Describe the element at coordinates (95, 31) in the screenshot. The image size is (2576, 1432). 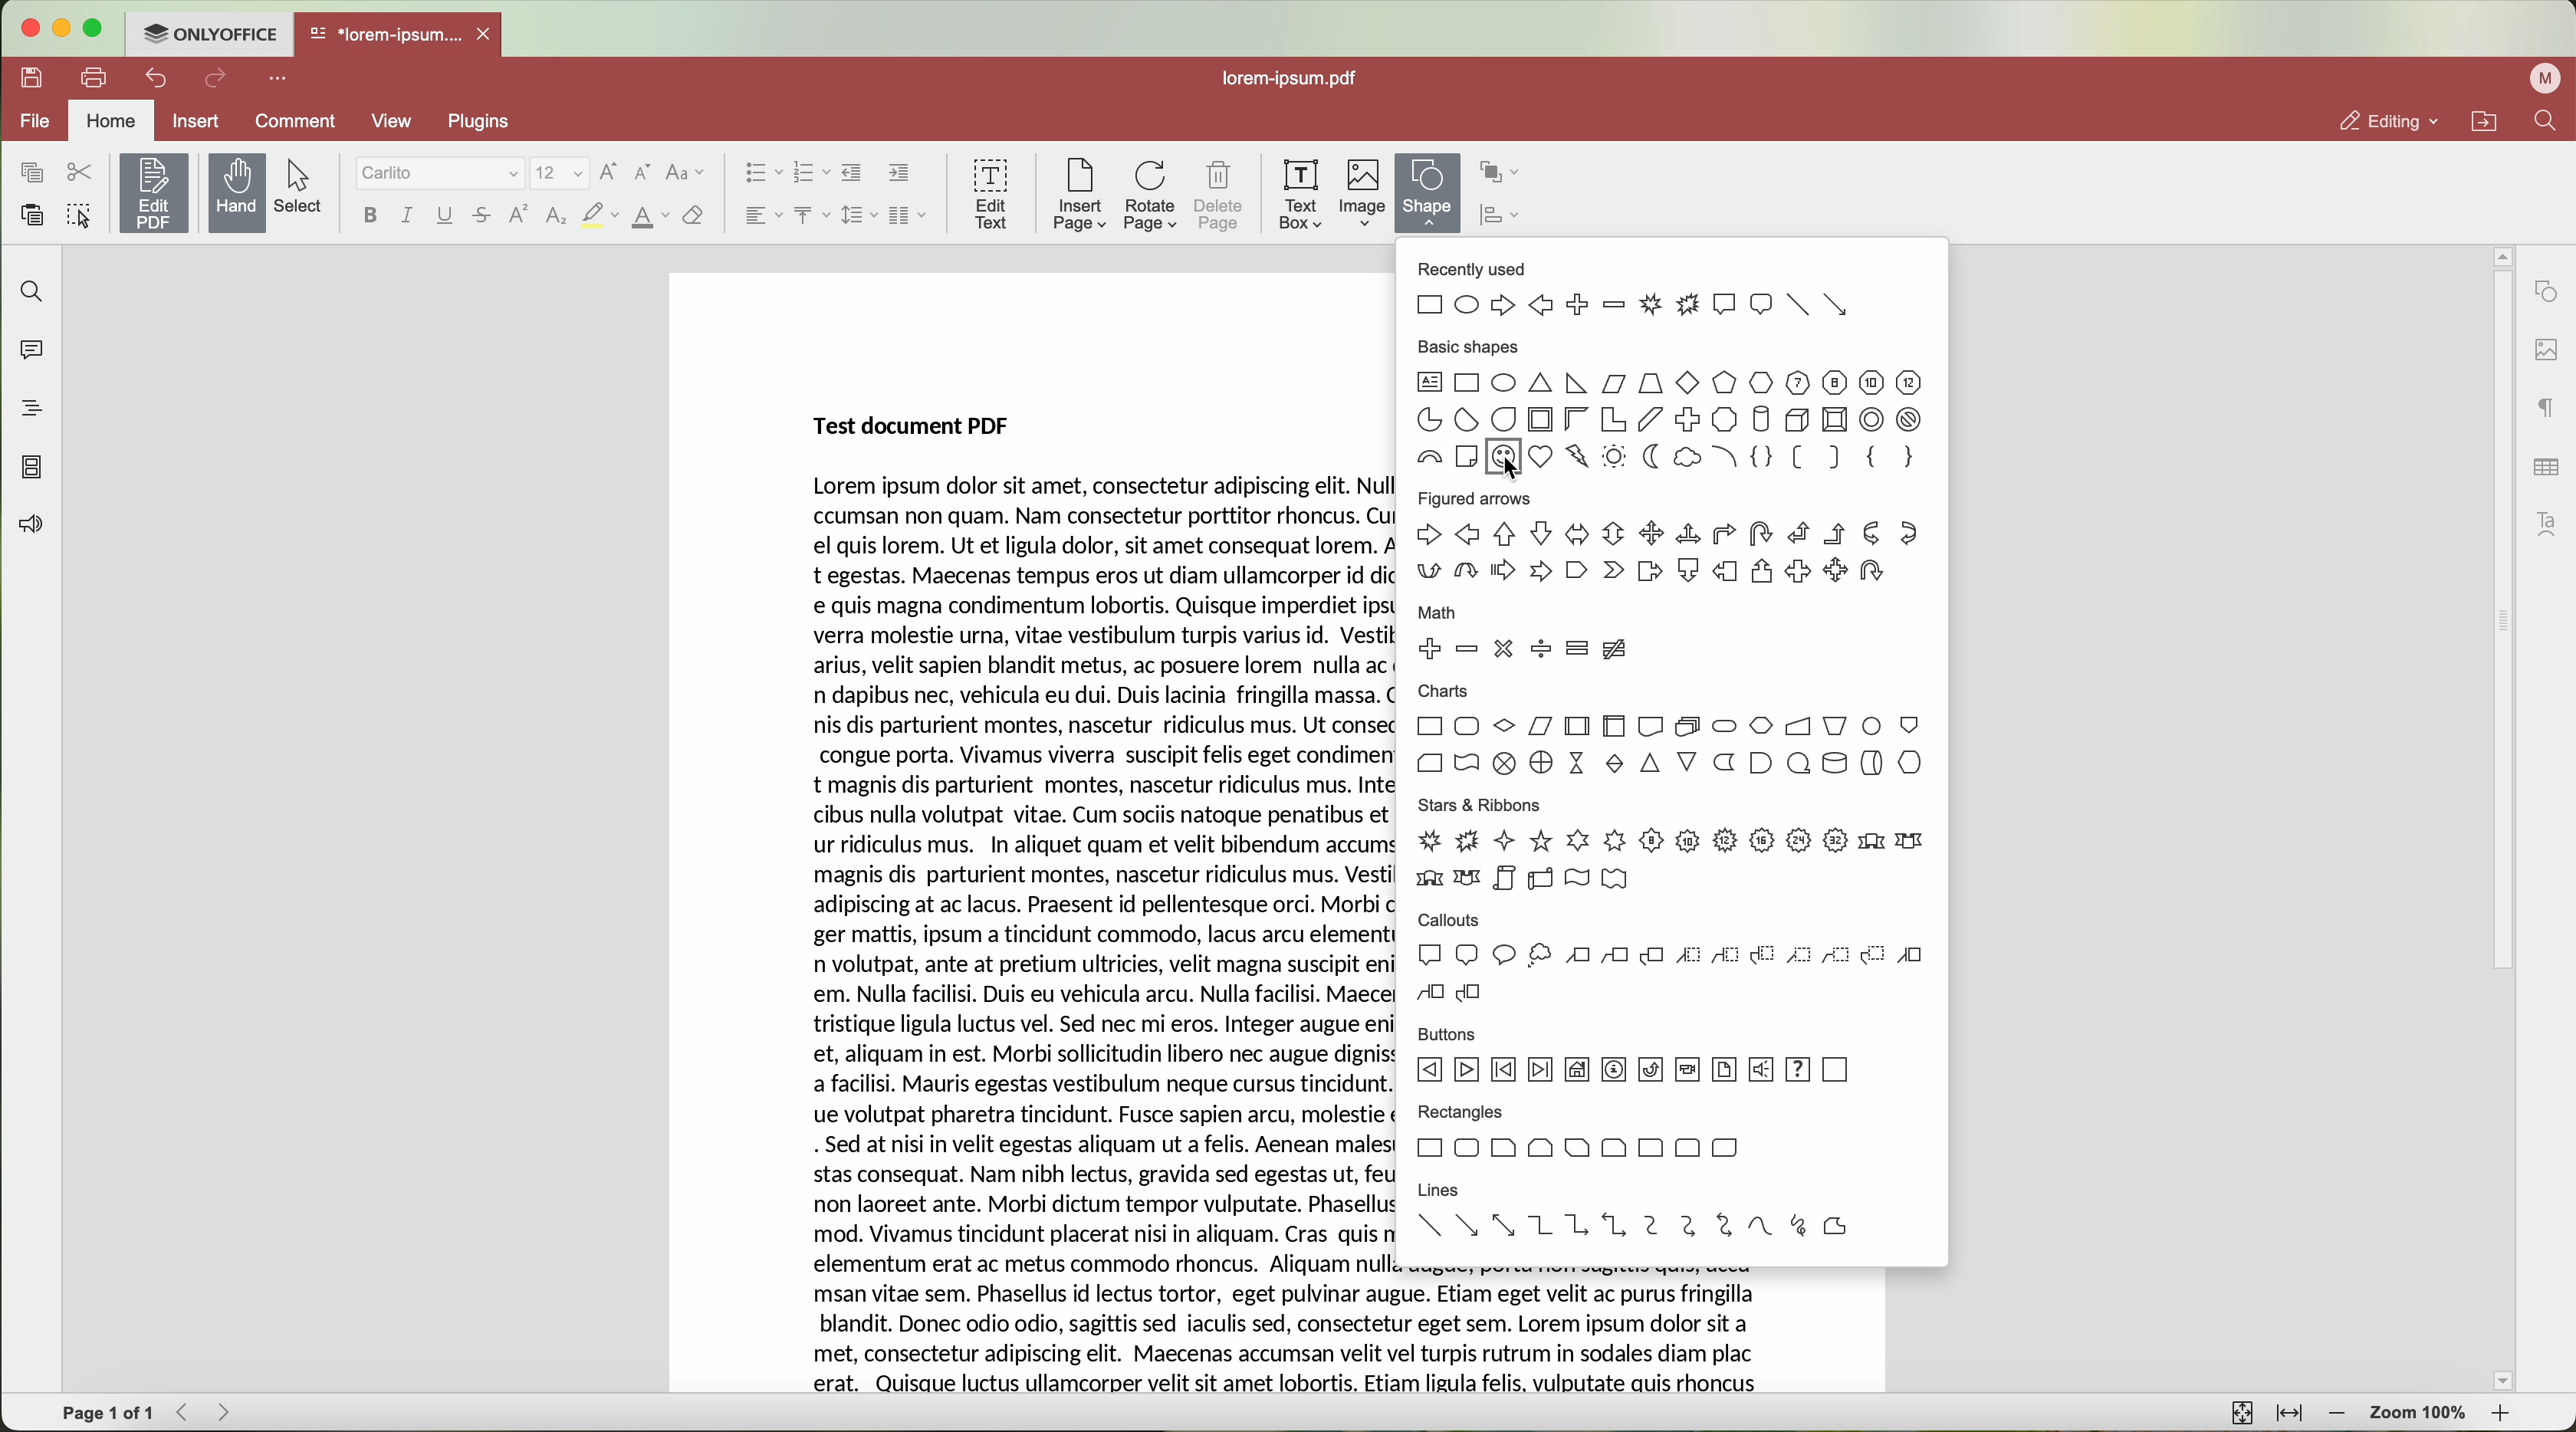
I see `maximize` at that location.